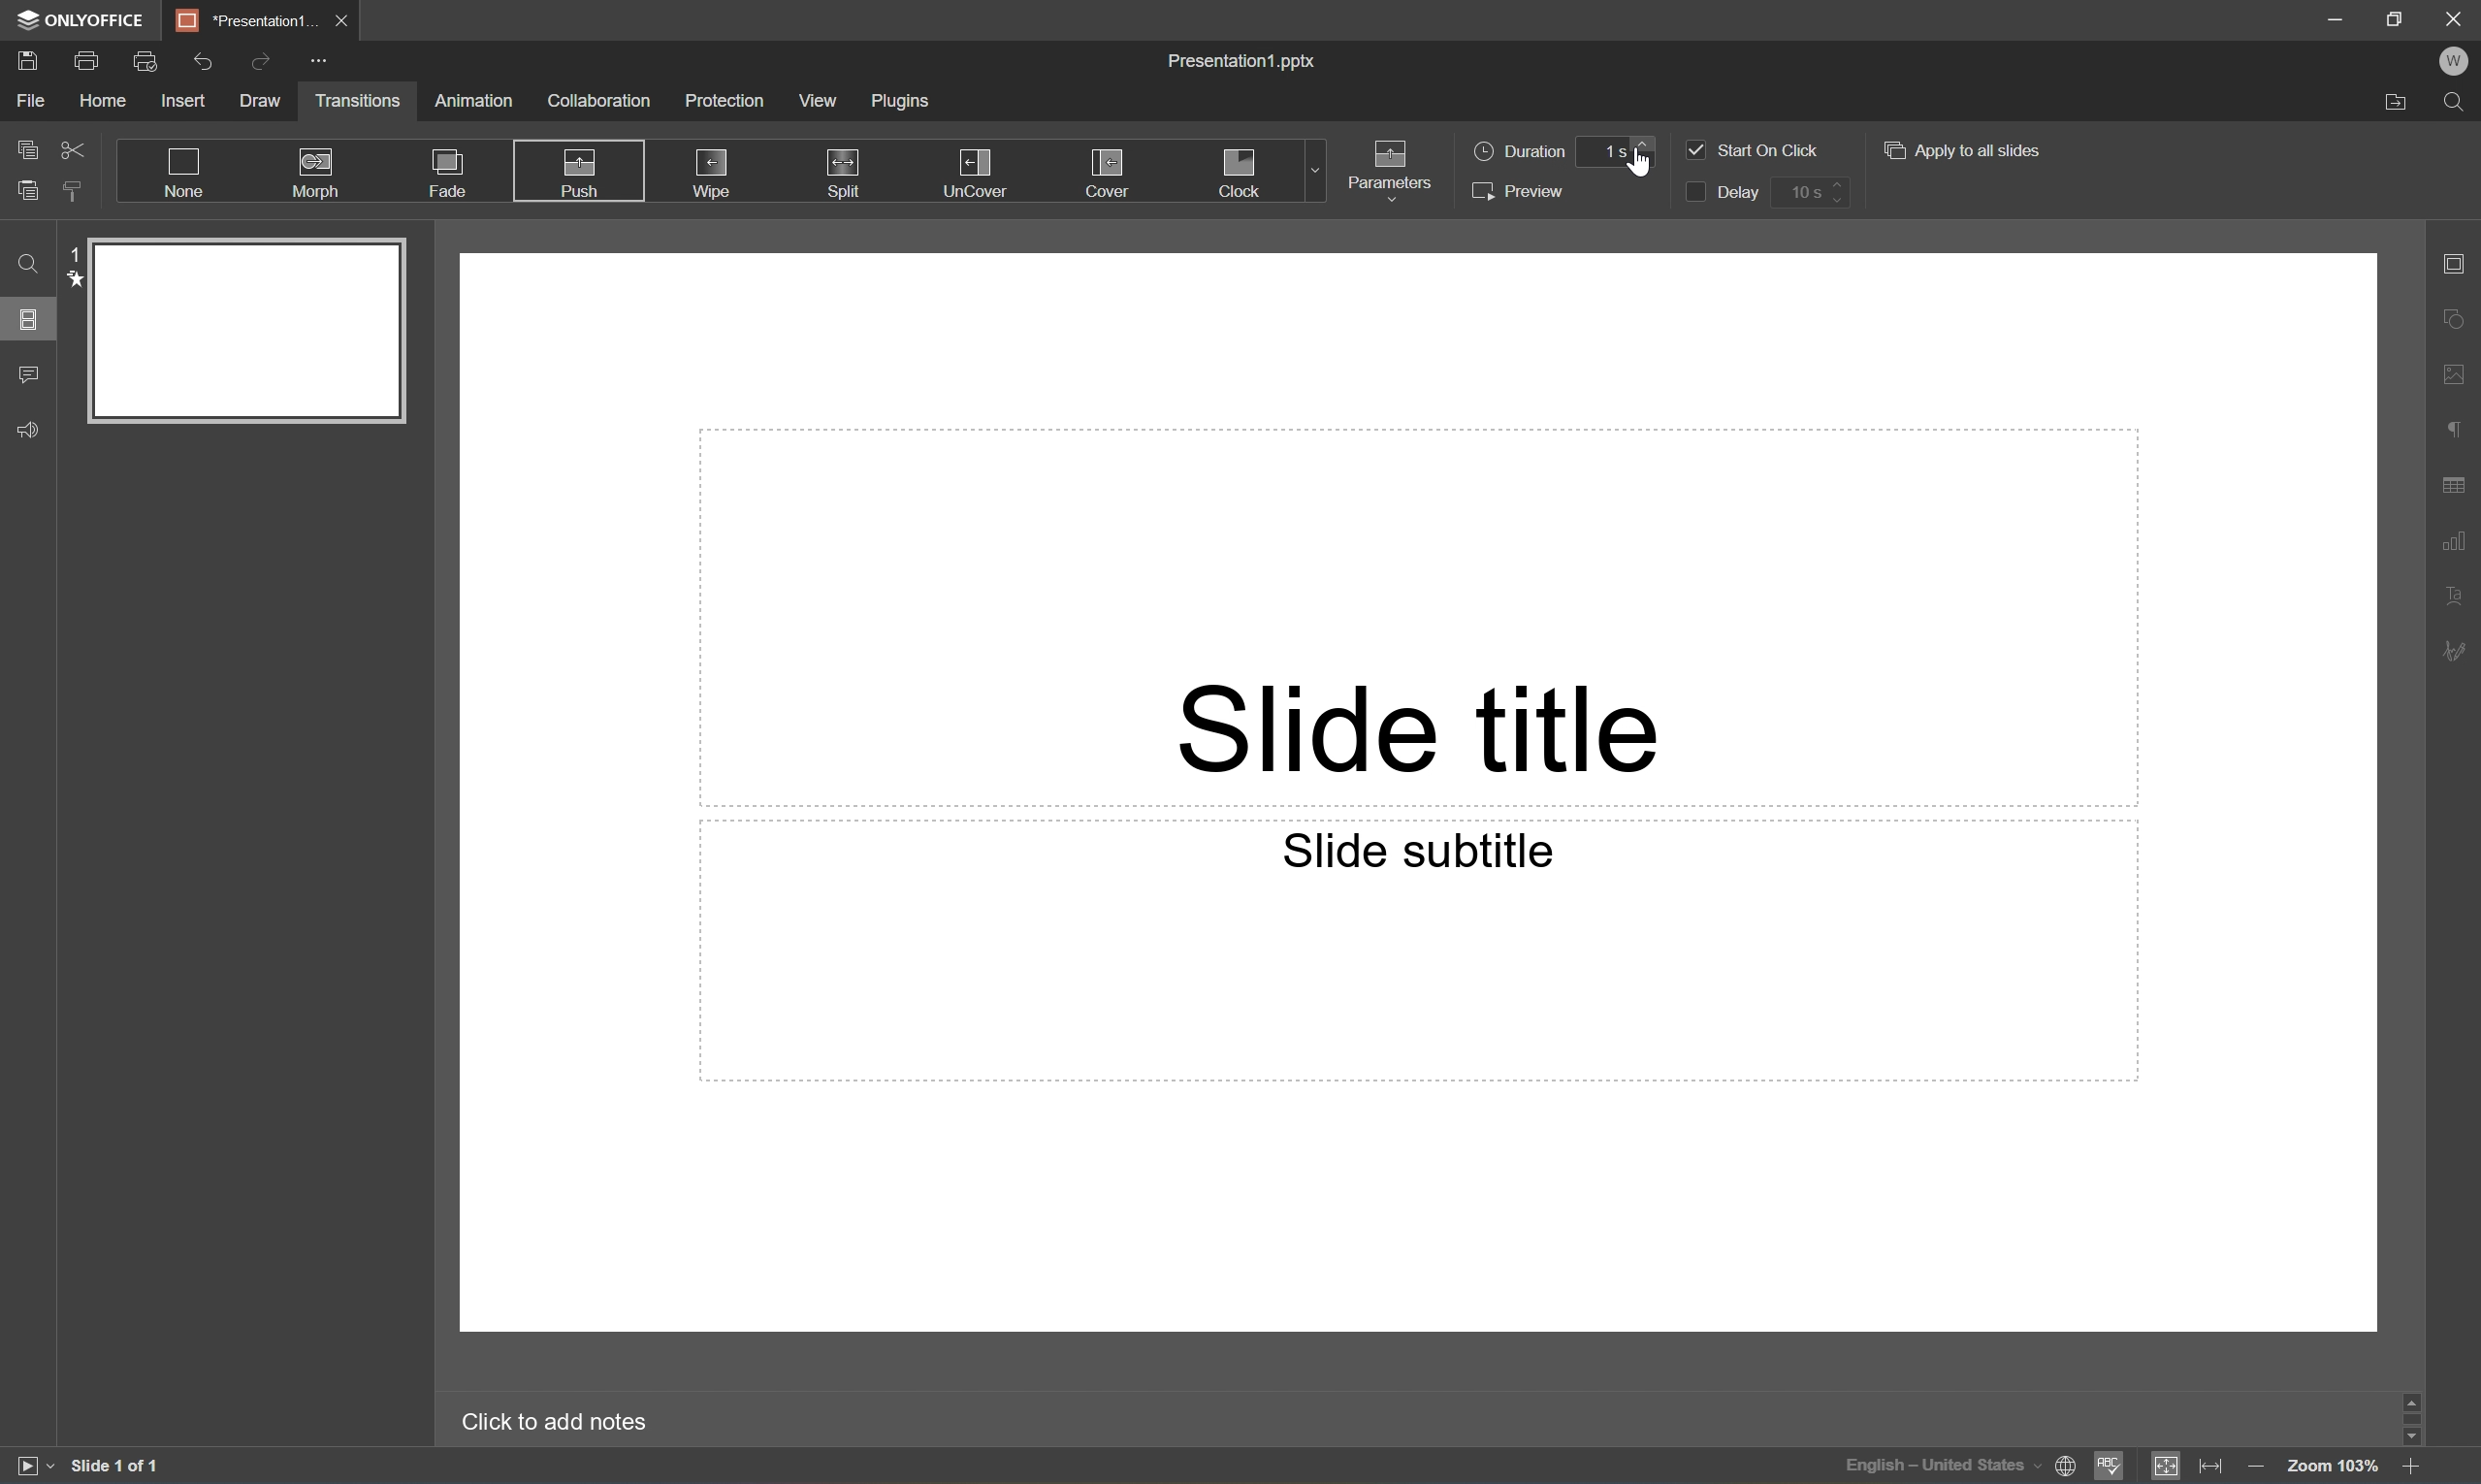  What do you see at coordinates (1416, 855) in the screenshot?
I see `Slide subtitle` at bounding box center [1416, 855].